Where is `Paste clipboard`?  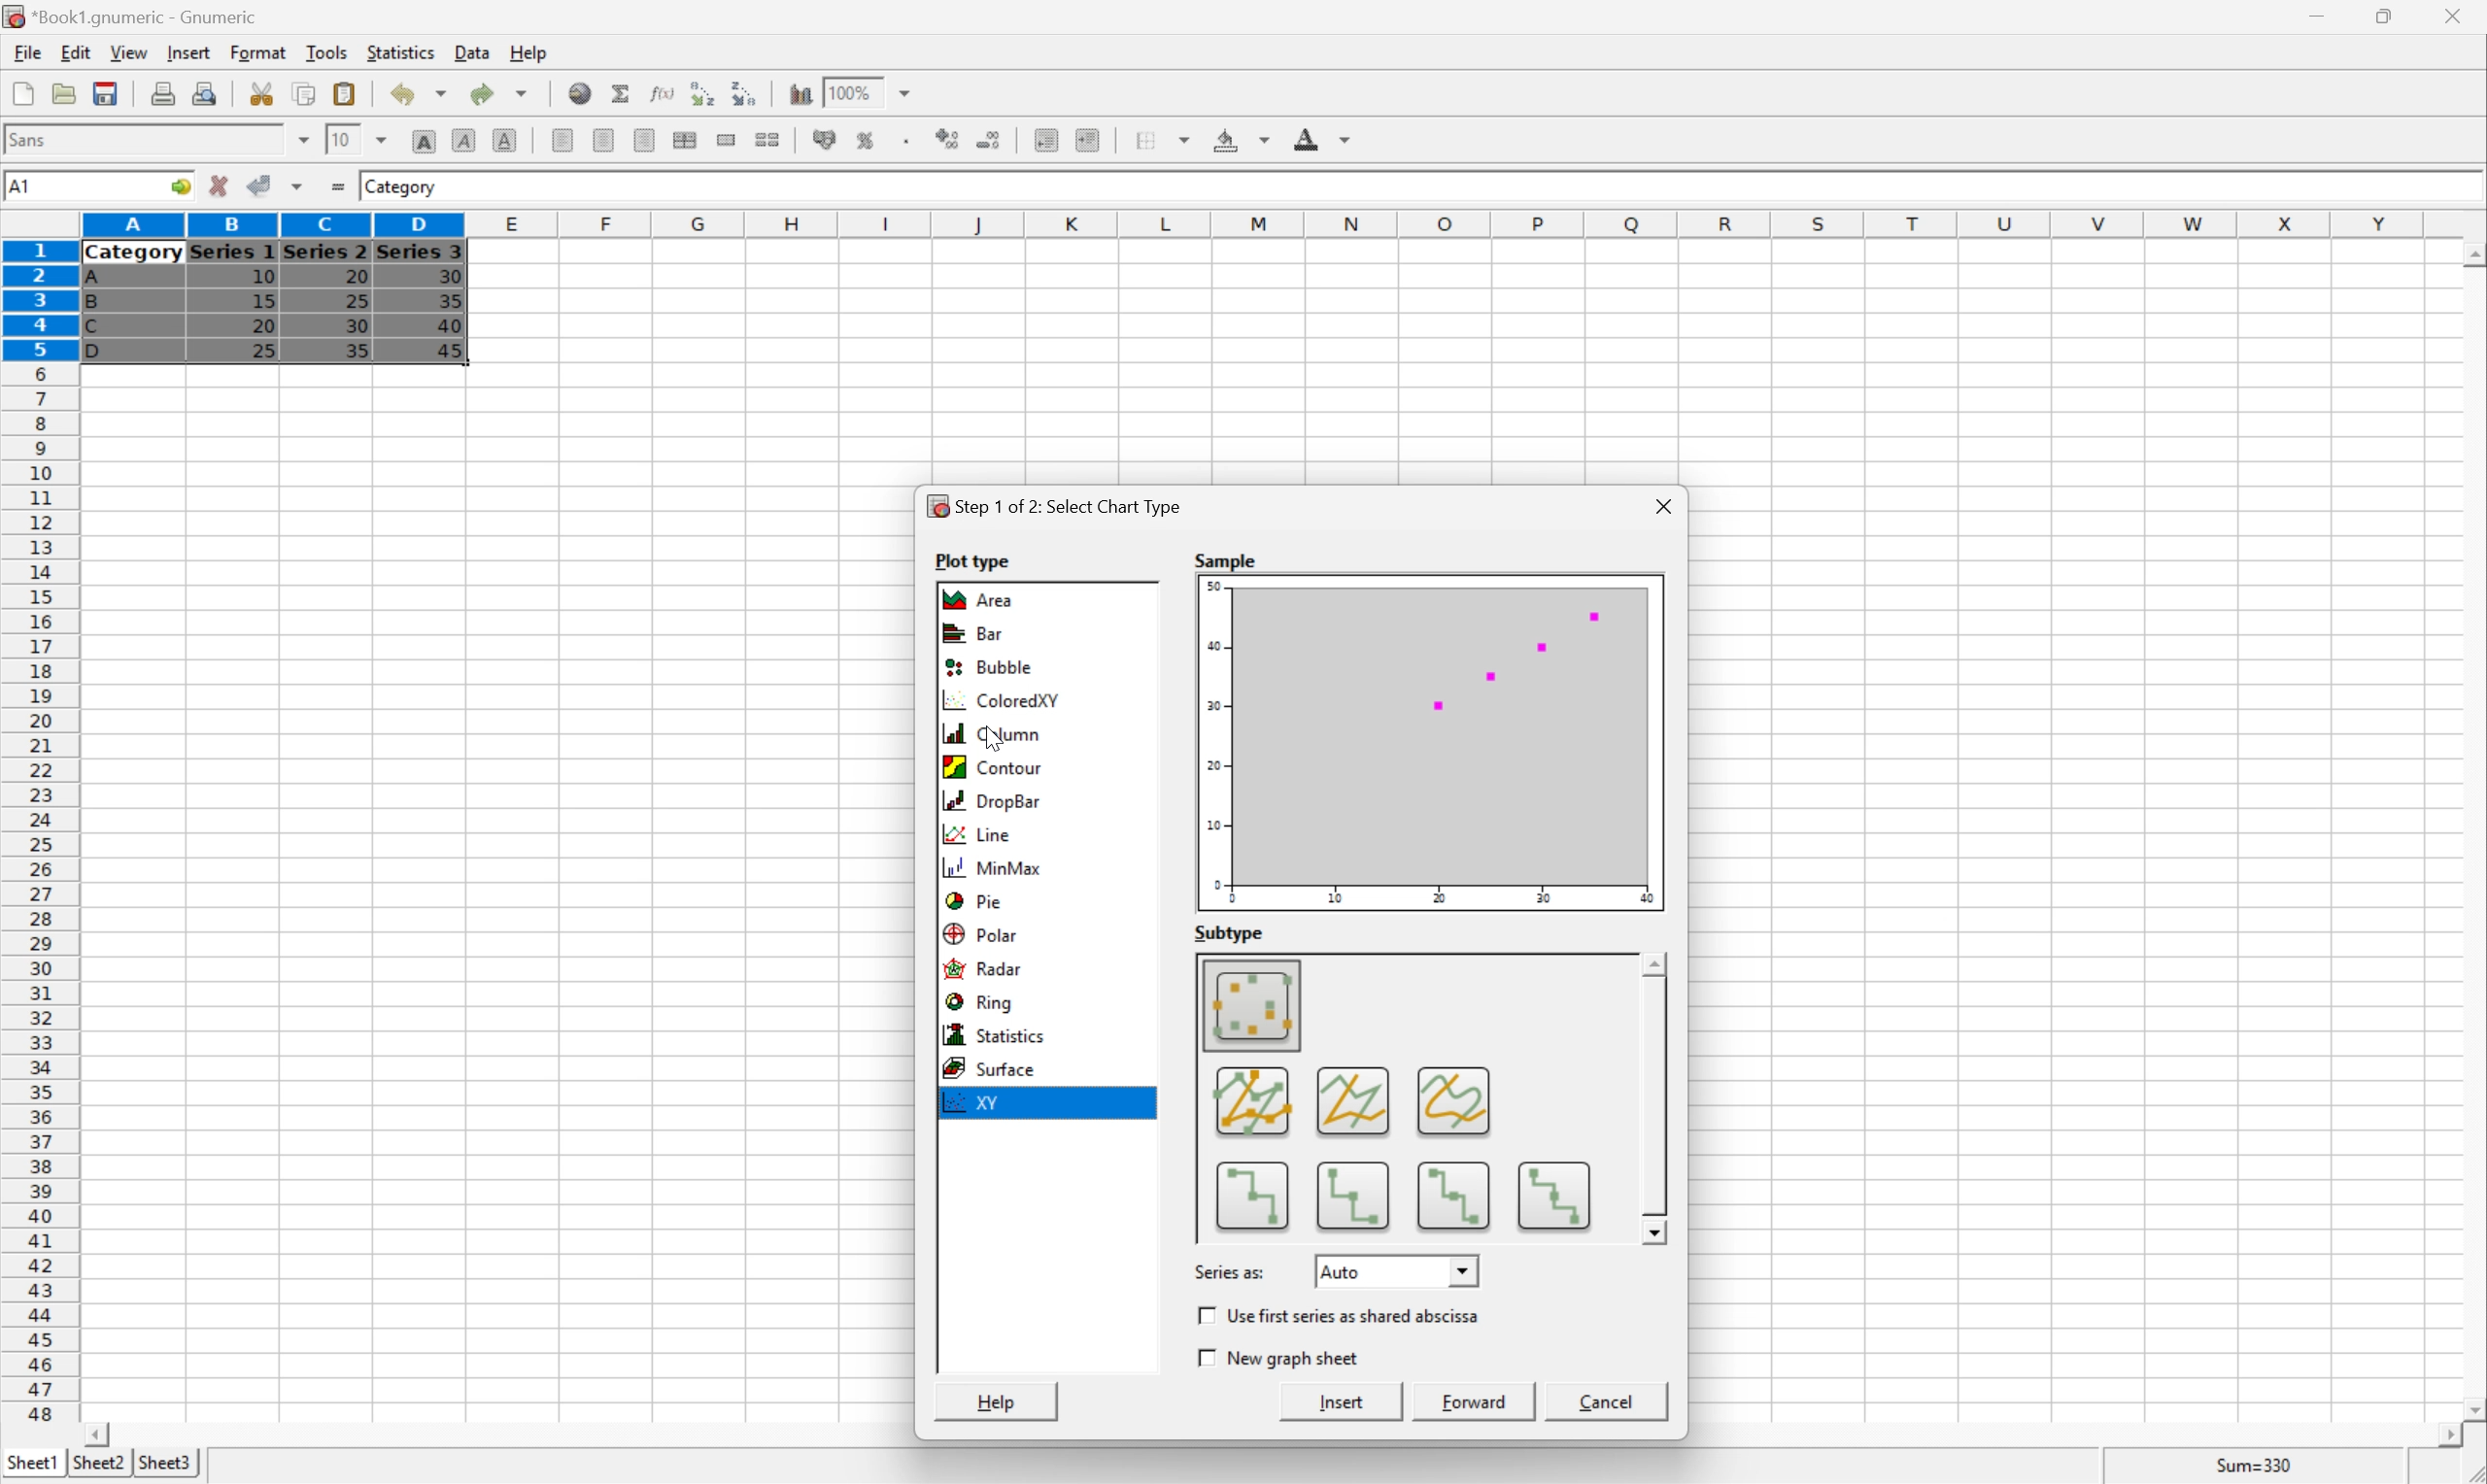
Paste clipboard is located at coordinates (344, 91).